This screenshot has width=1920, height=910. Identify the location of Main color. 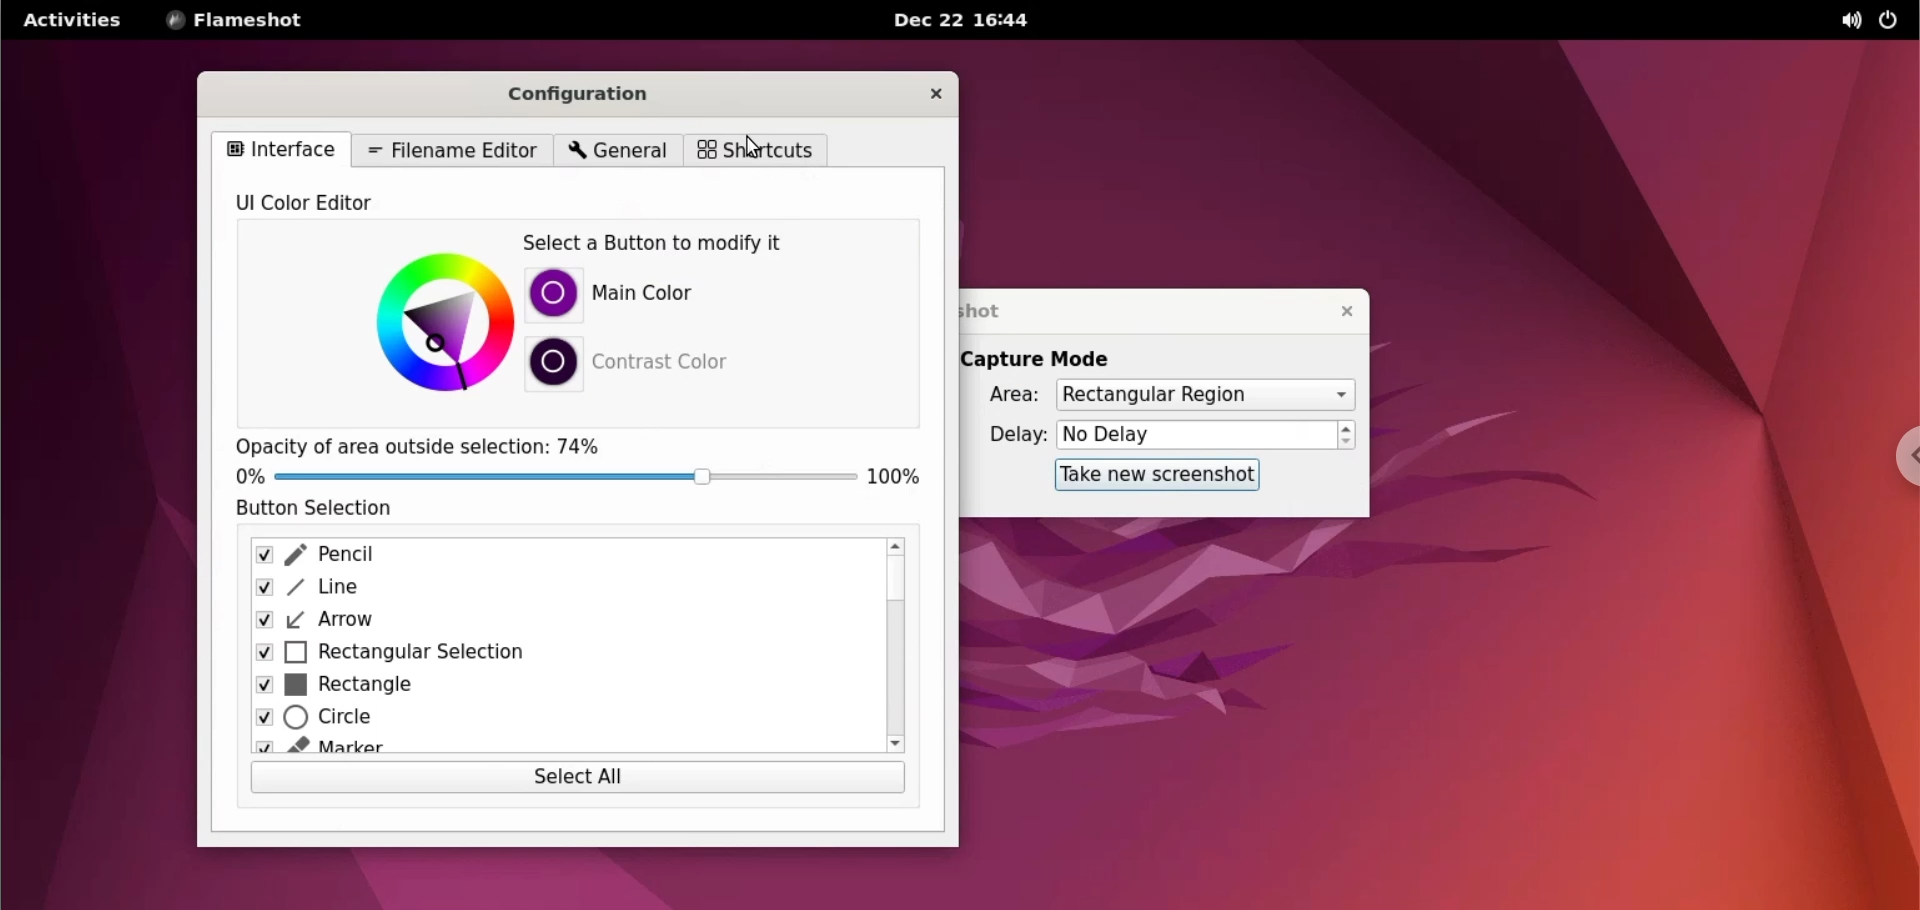
(664, 295).